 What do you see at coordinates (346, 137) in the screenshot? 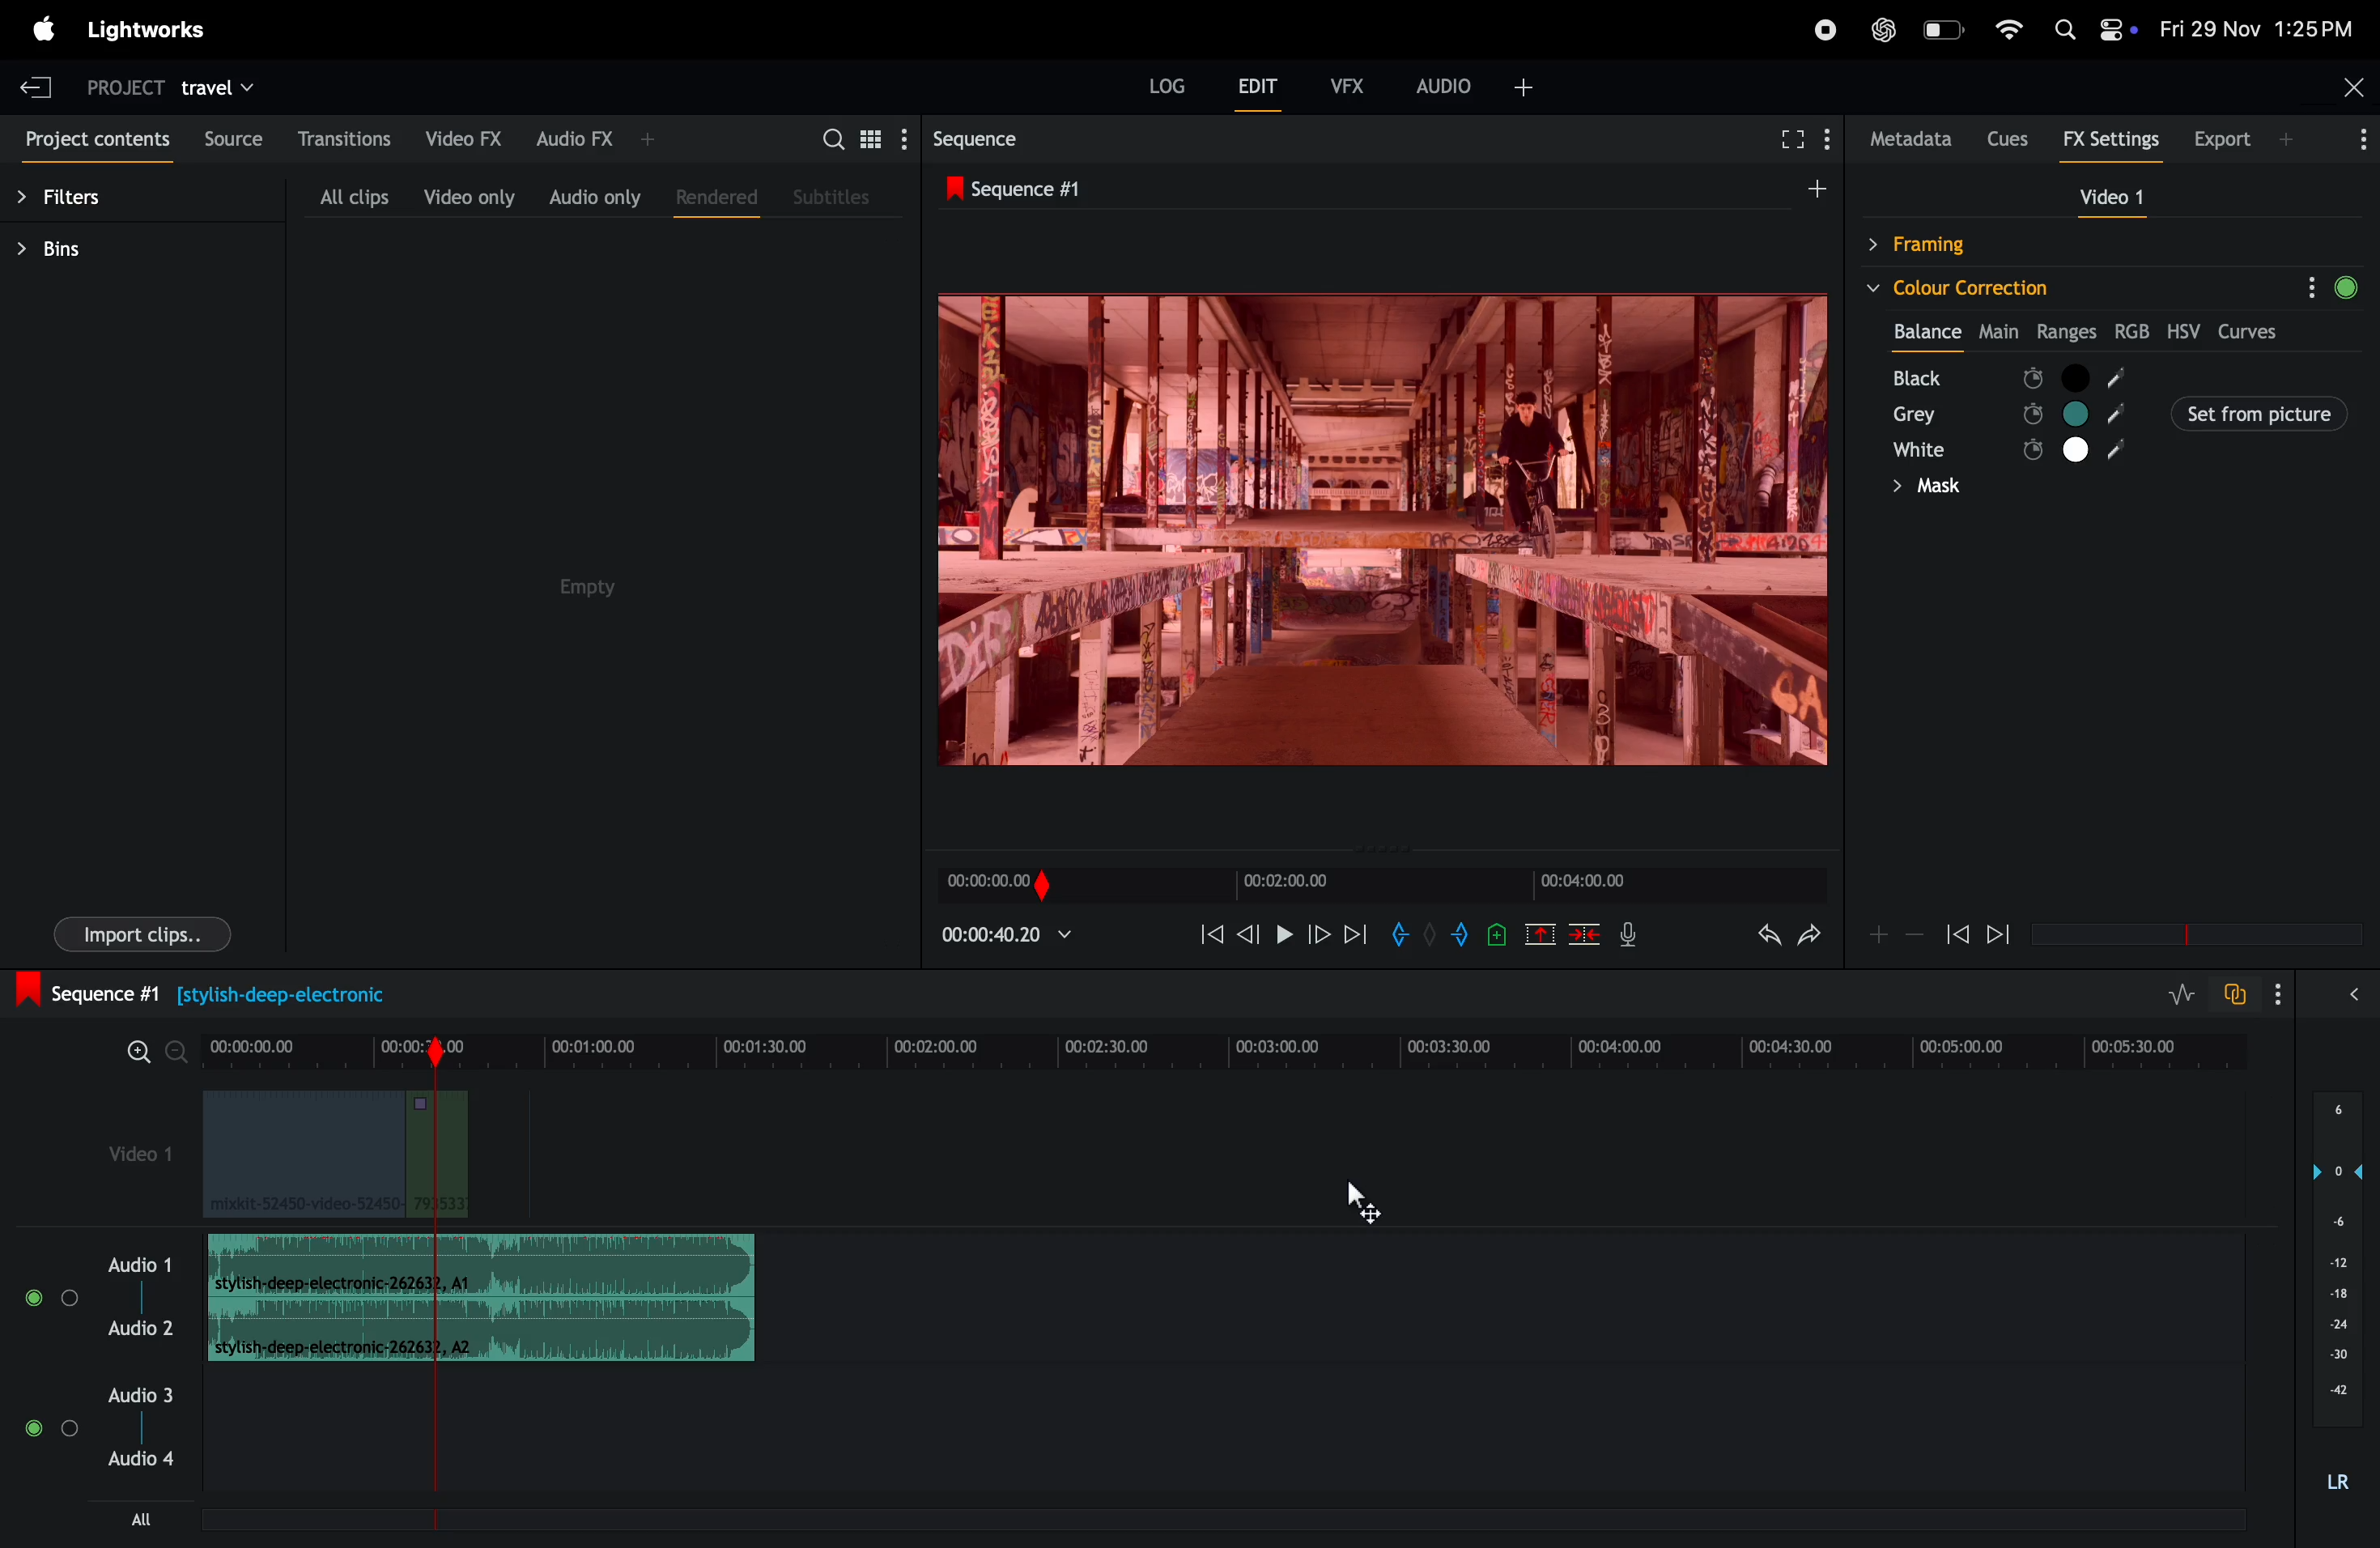
I see `transitions` at bounding box center [346, 137].